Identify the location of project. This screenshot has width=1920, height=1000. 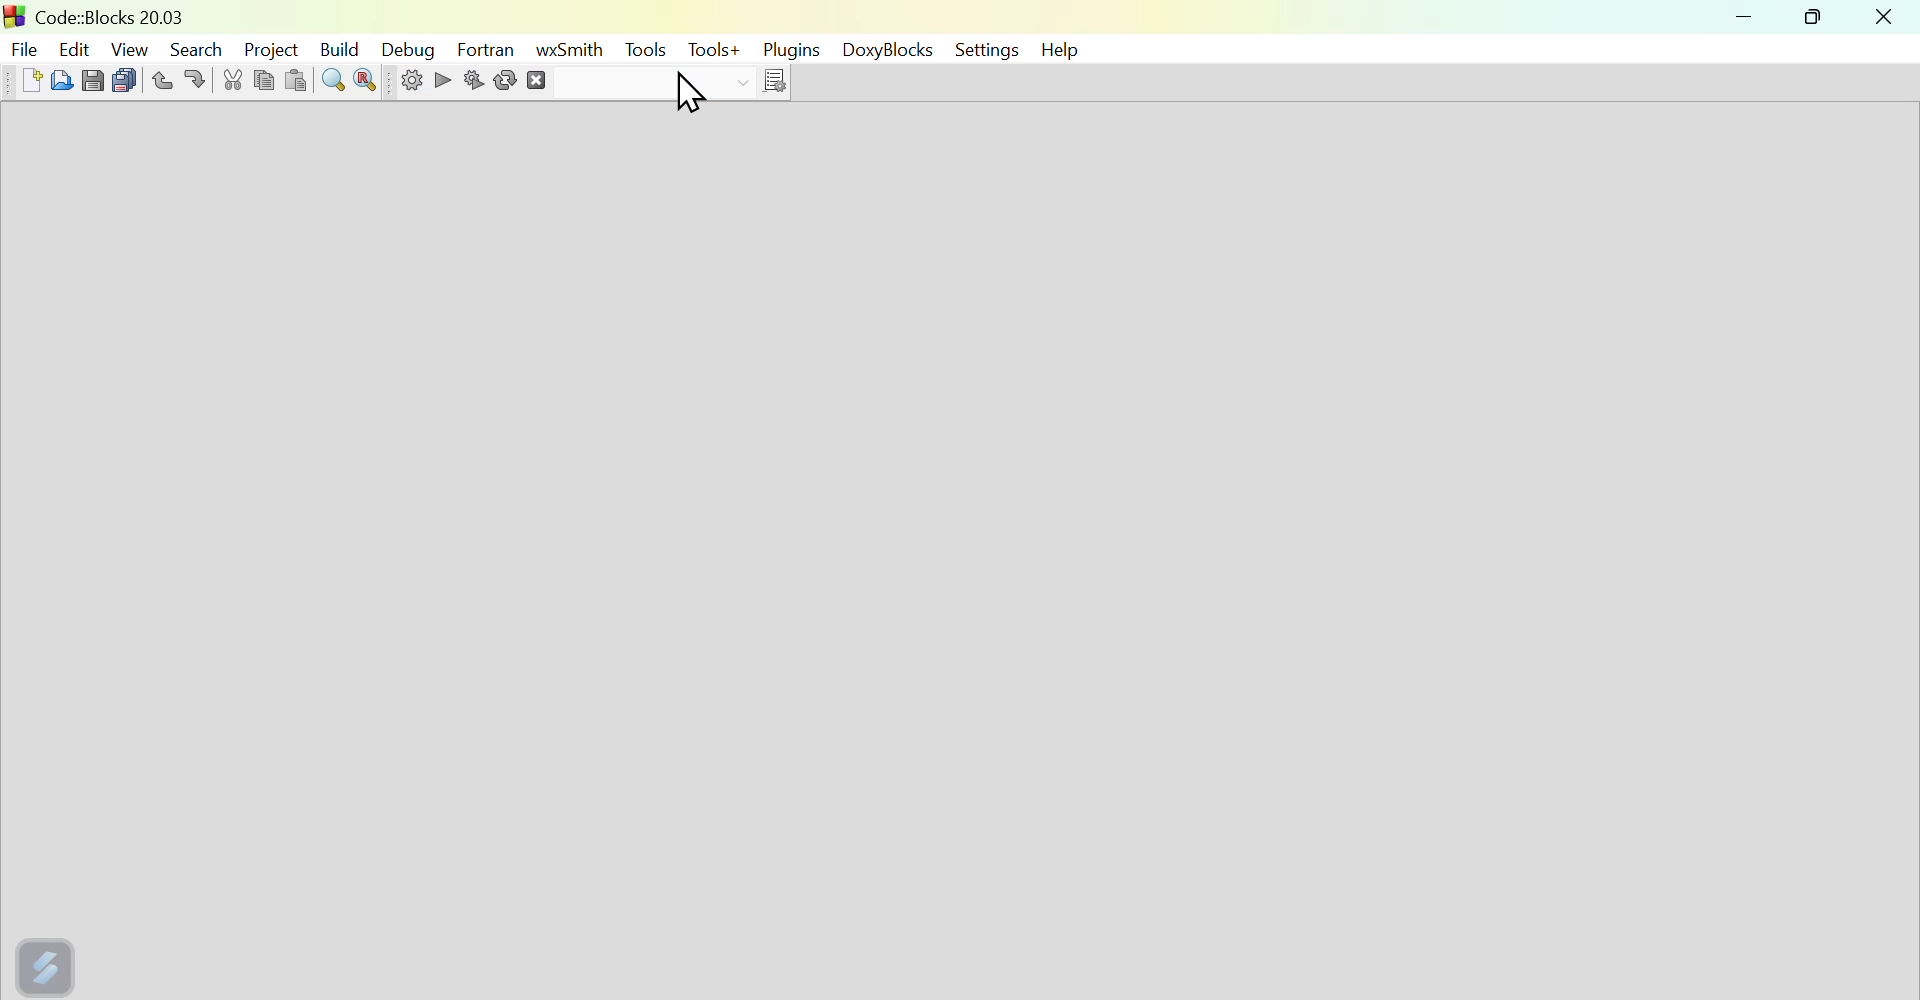
(270, 46).